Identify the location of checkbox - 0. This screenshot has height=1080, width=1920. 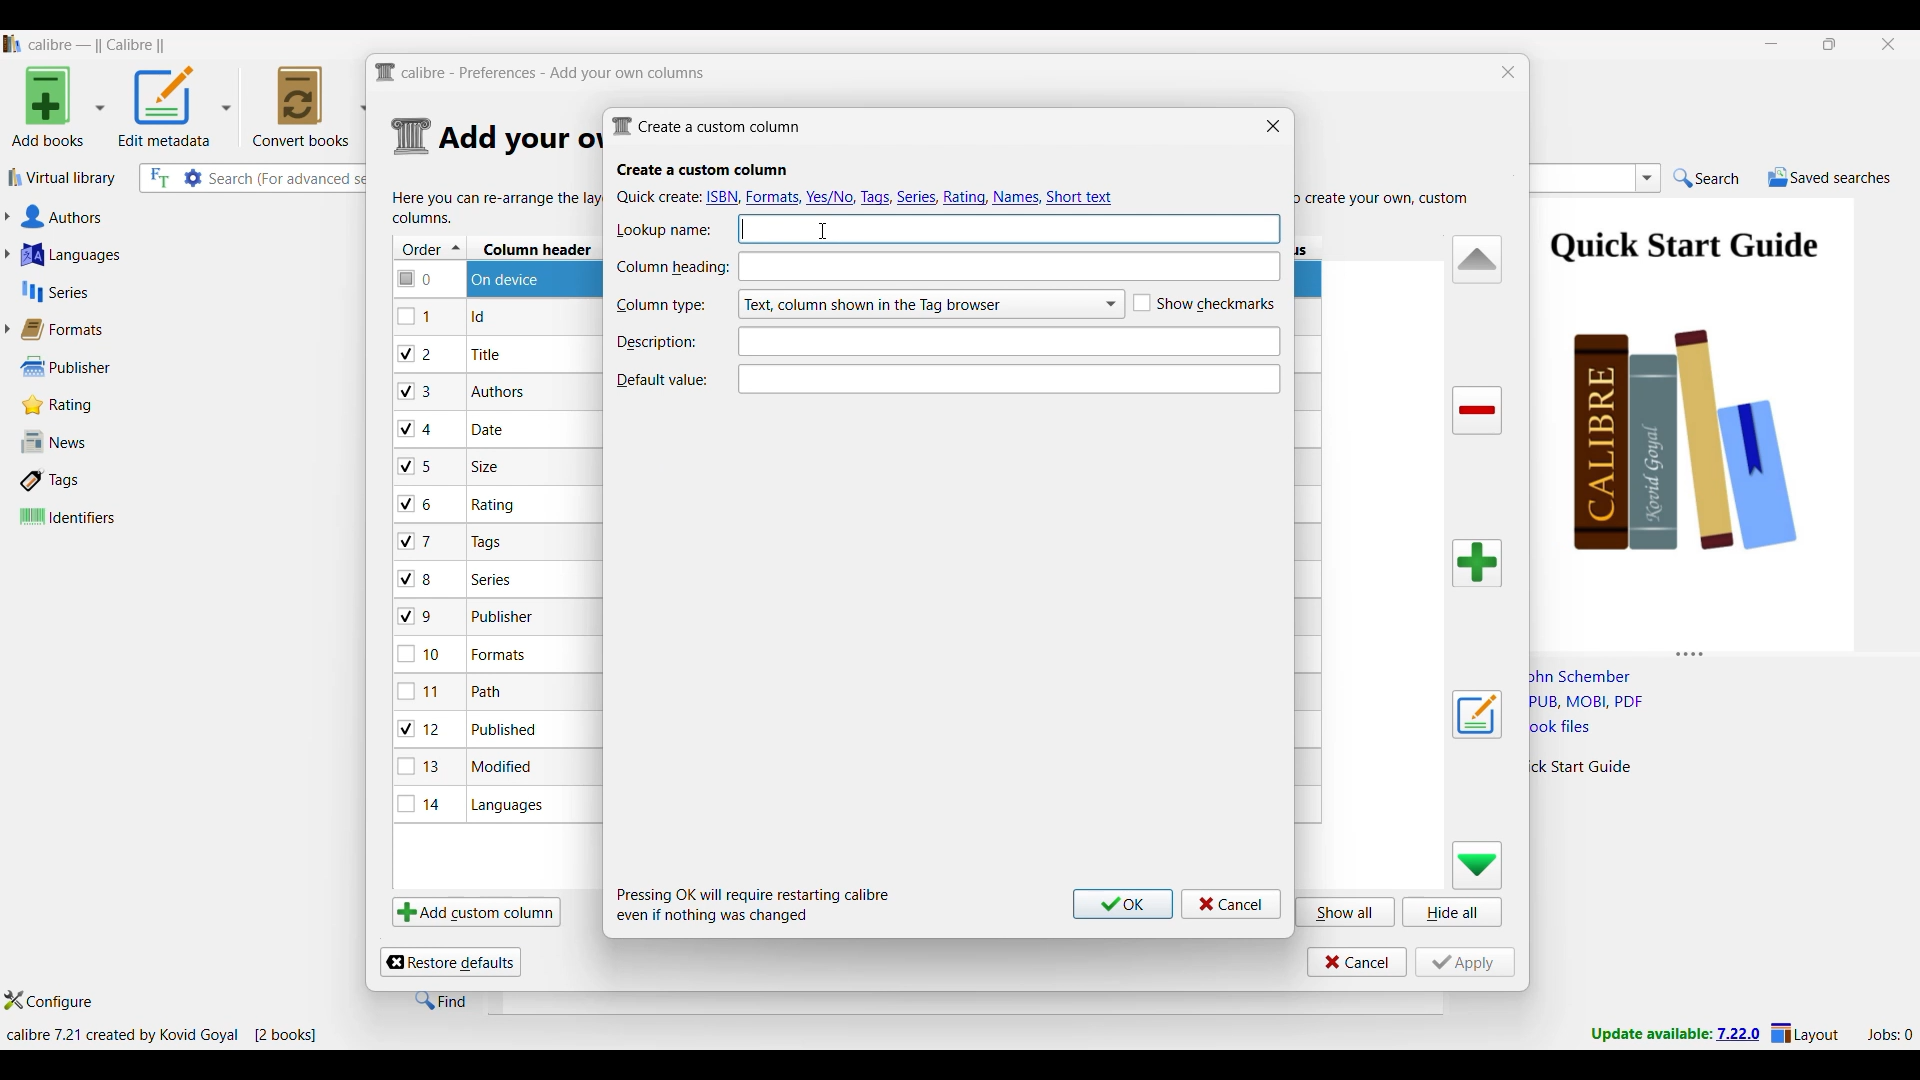
(417, 277).